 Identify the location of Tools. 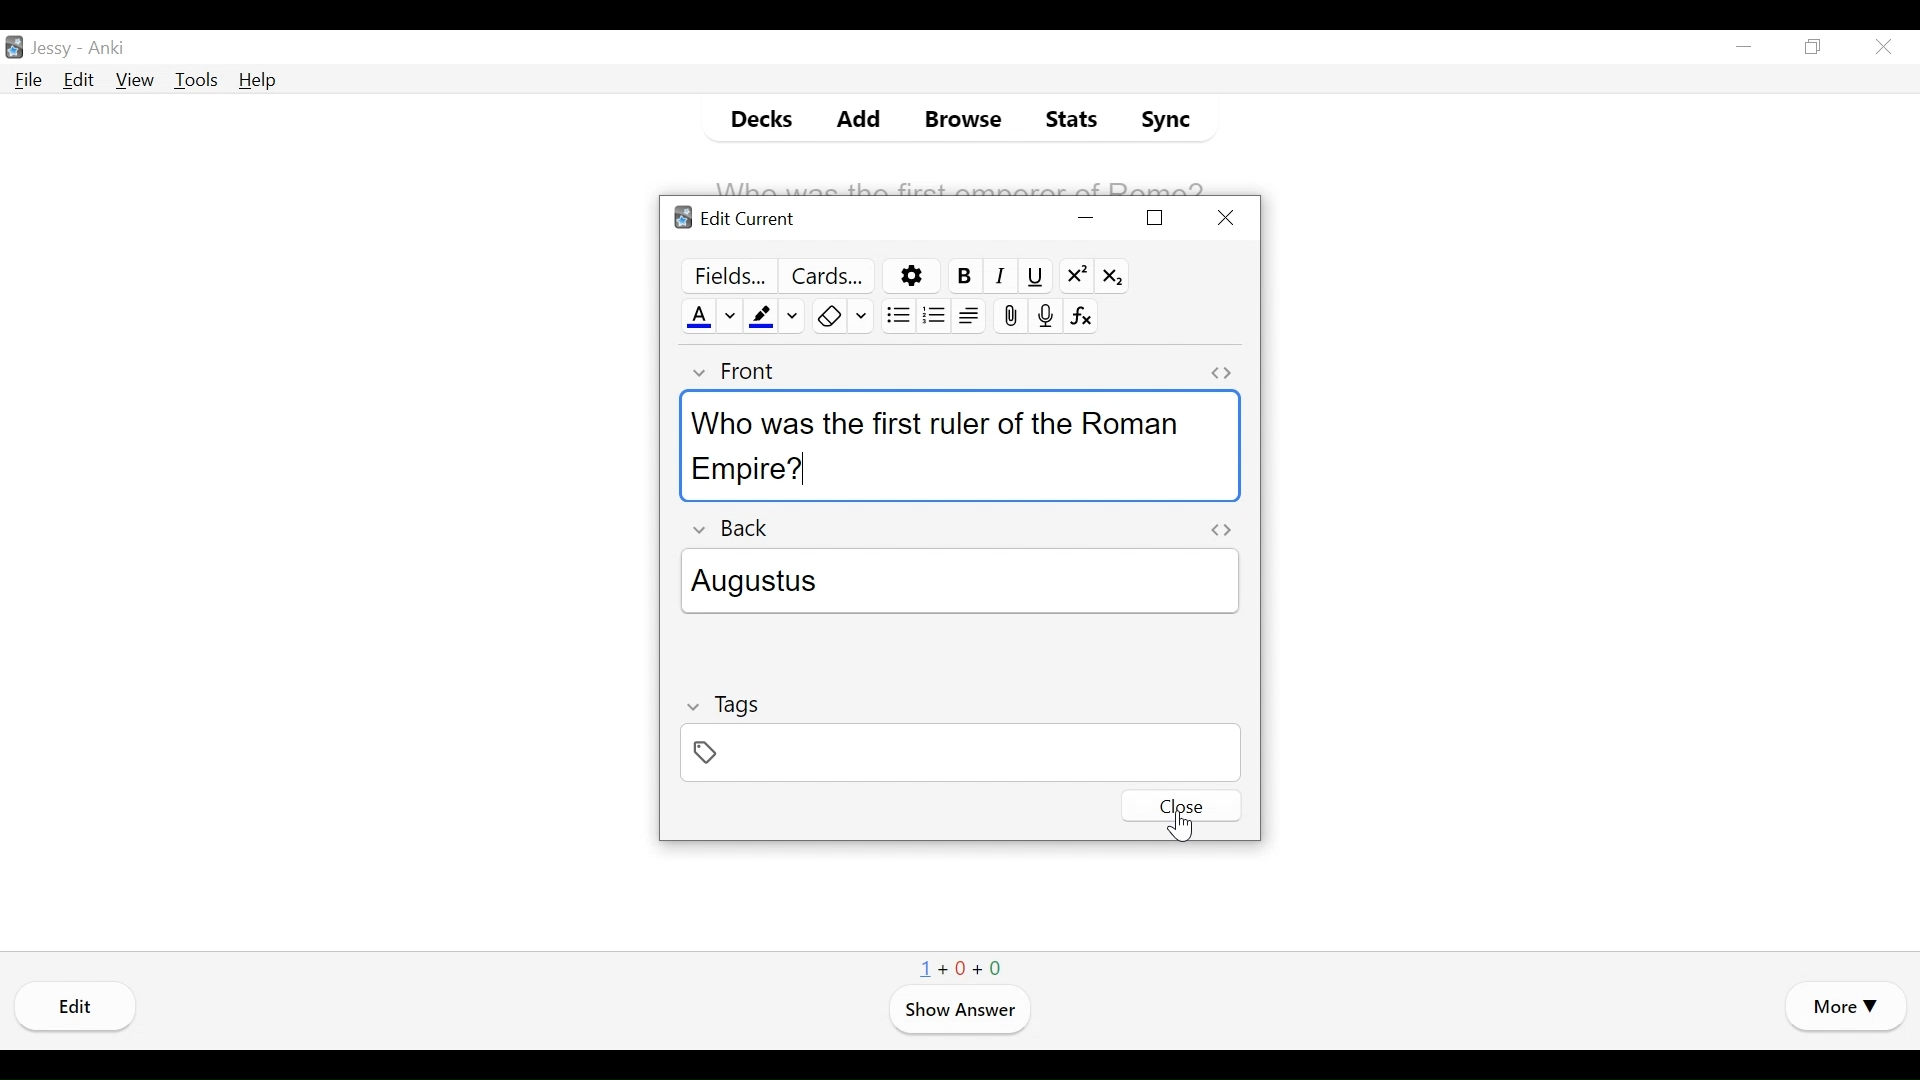
(196, 80).